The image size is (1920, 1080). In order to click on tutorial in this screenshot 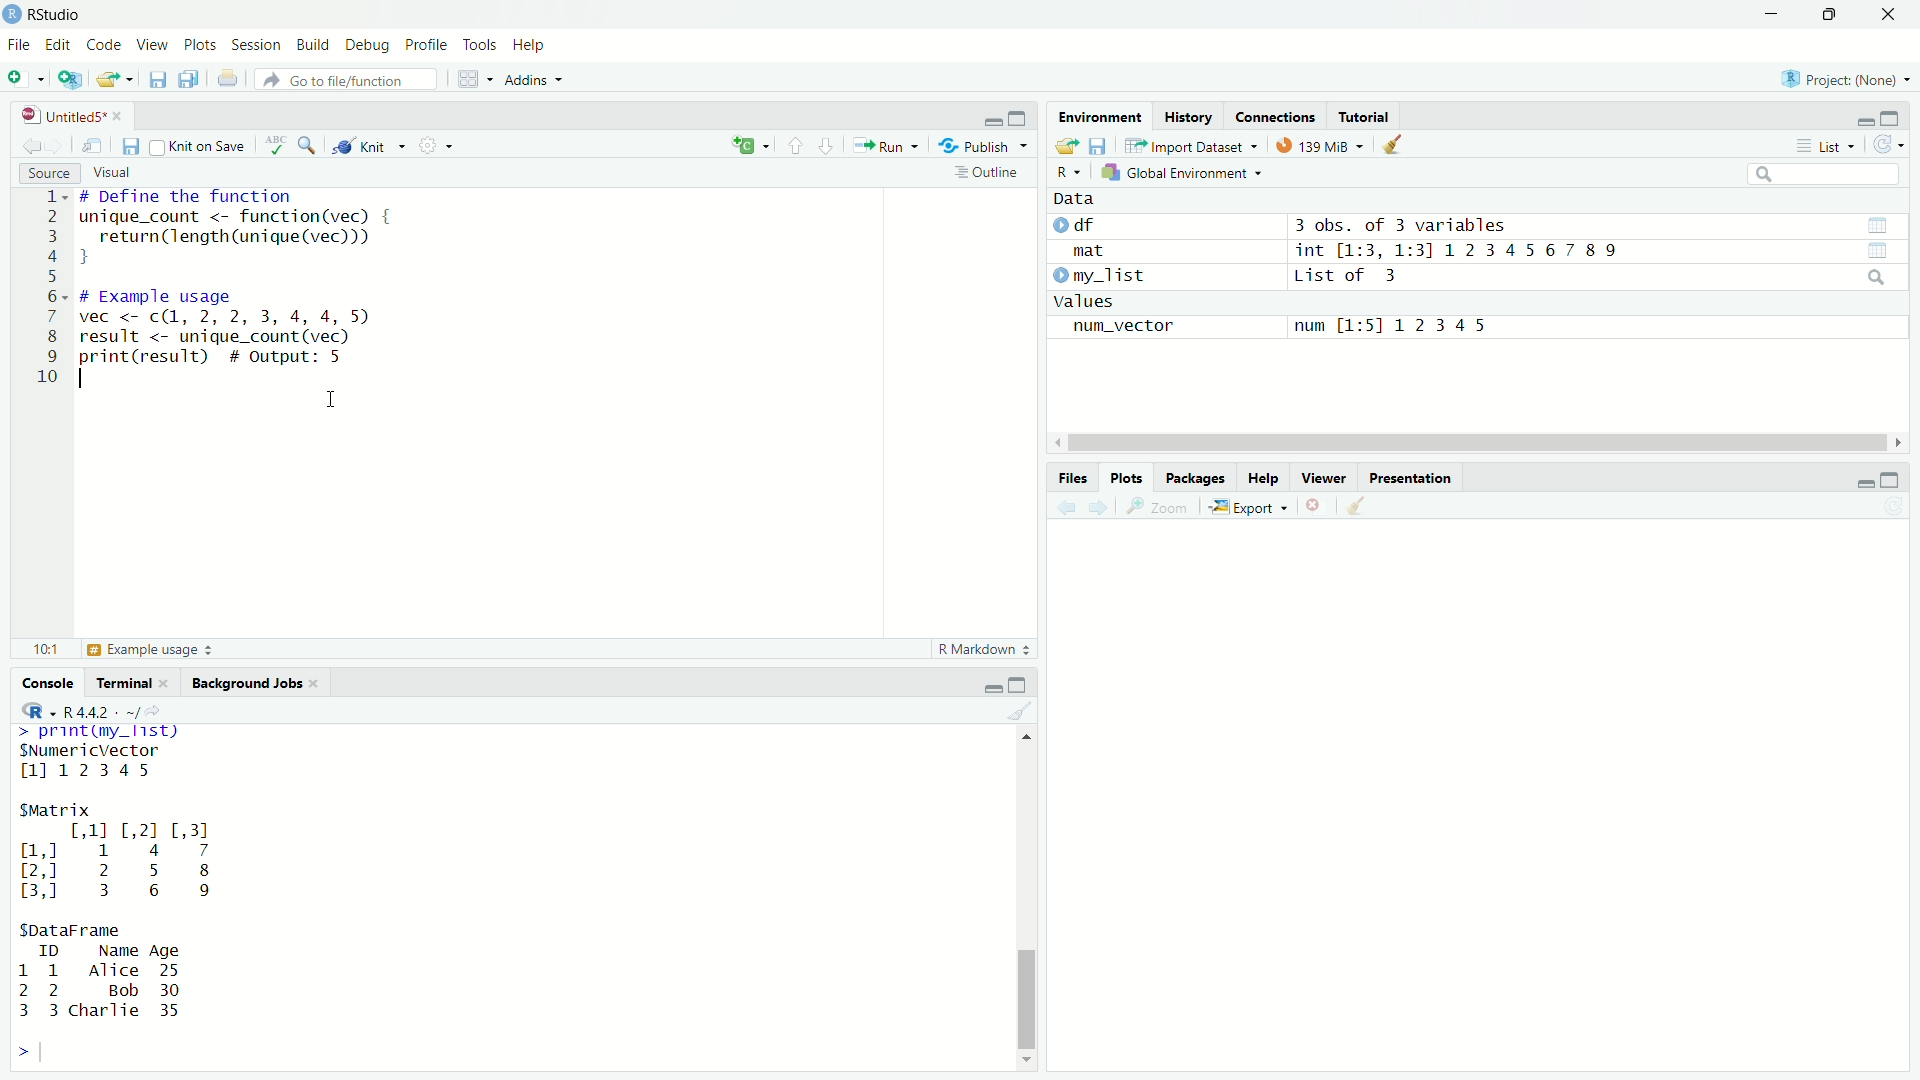, I will do `click(1367, 119)`.